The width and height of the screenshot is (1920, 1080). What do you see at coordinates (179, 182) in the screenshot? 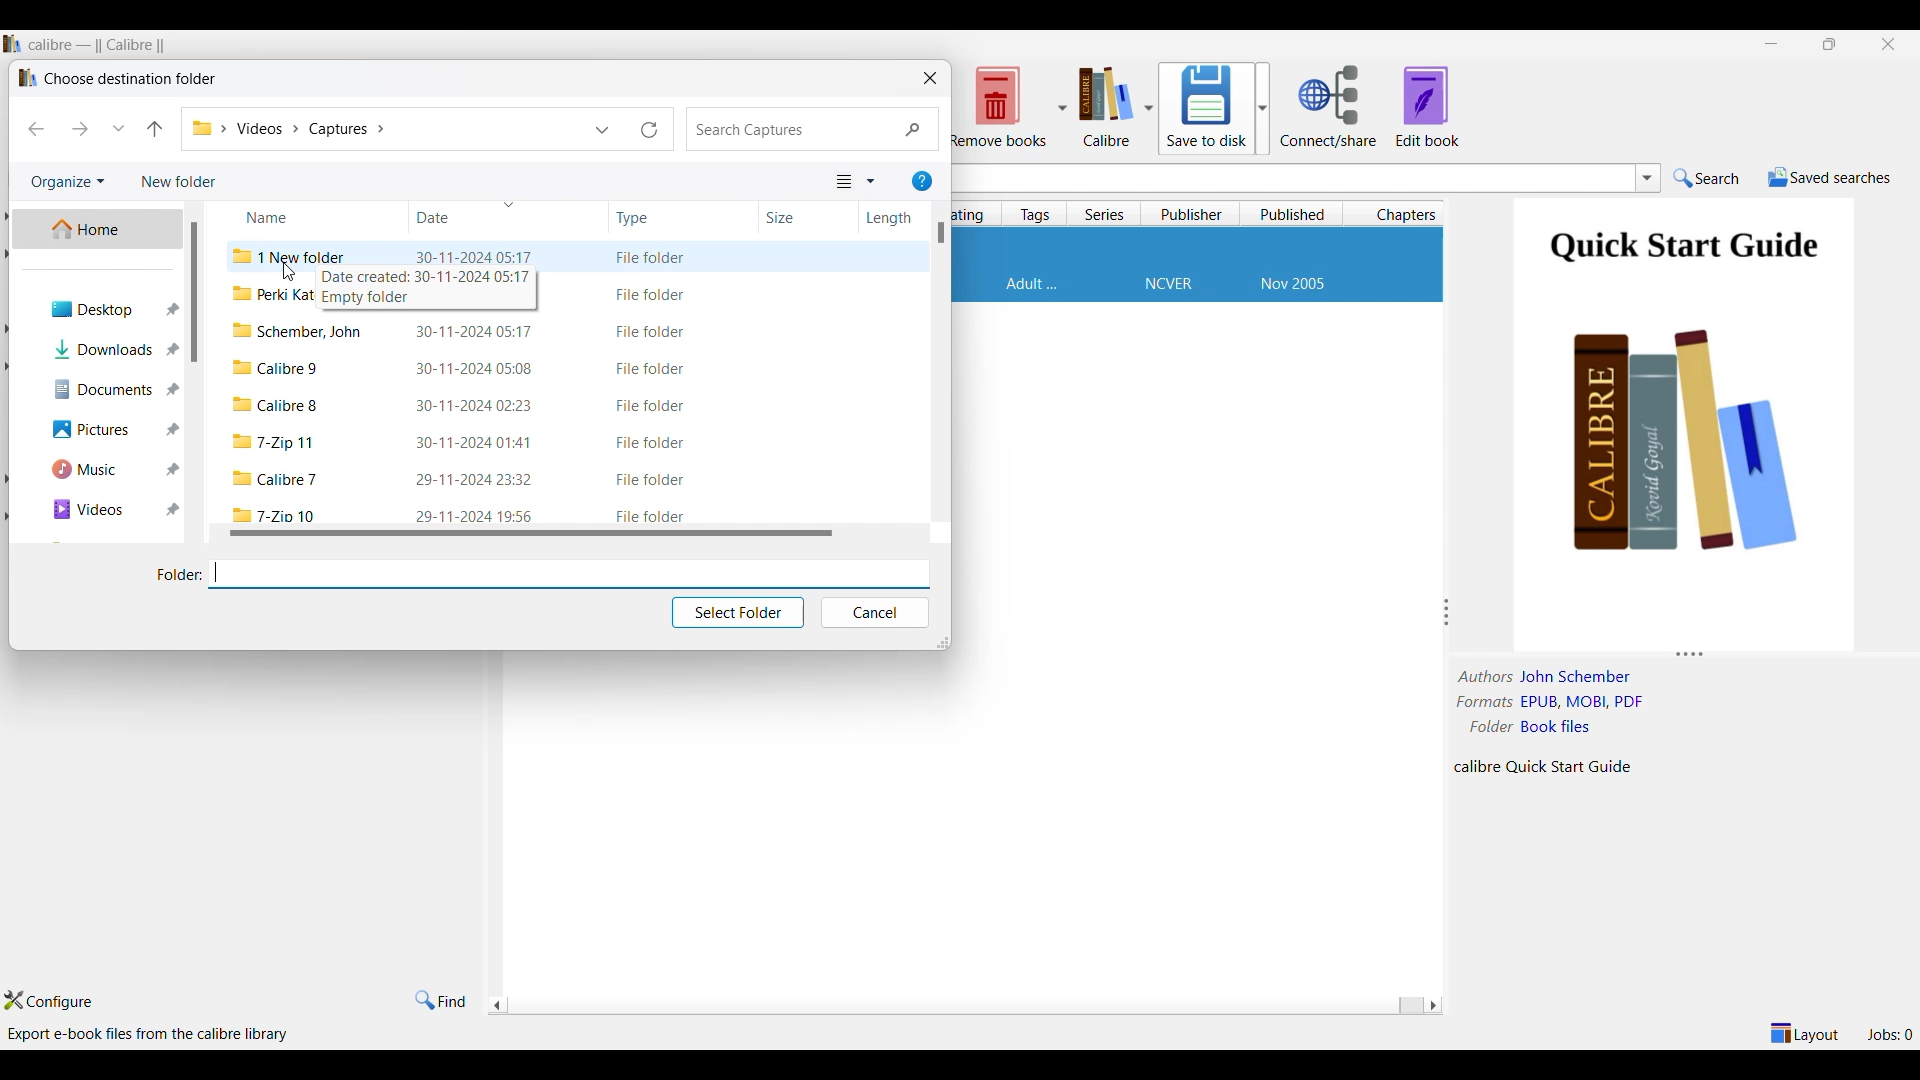
I see `Add new folder` at bounding box center [179, 182].